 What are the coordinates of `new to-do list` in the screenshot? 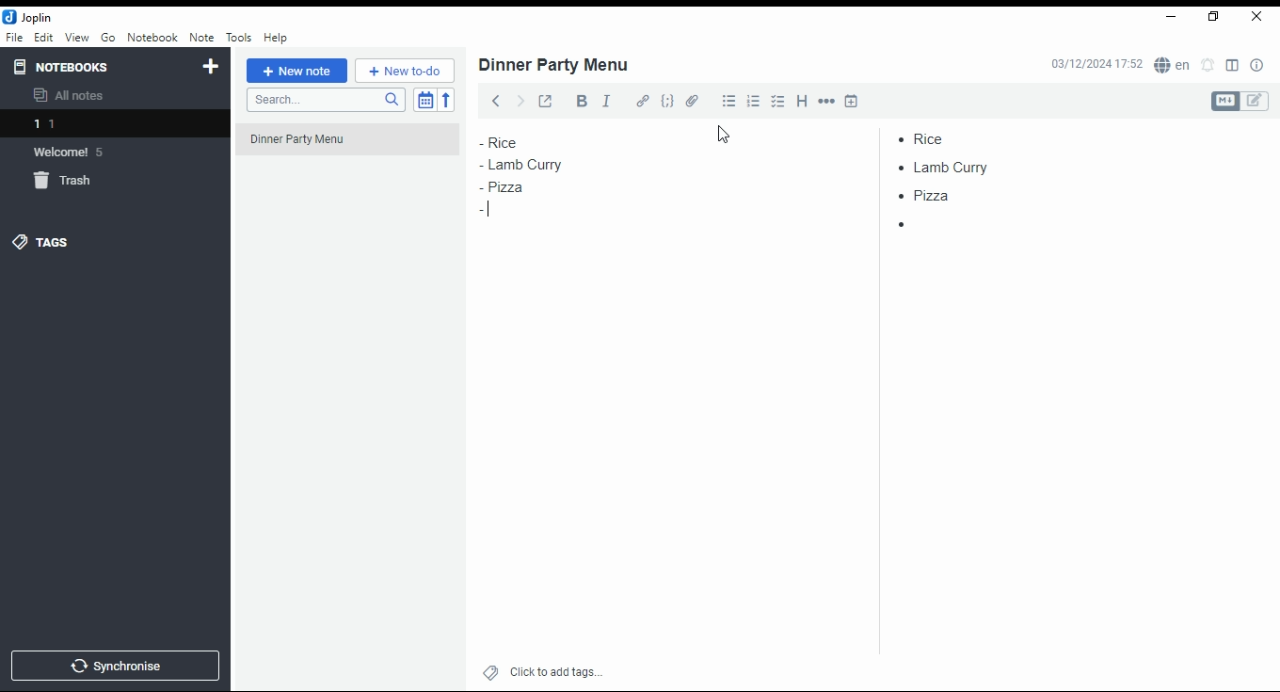 It's located at (405, 71).